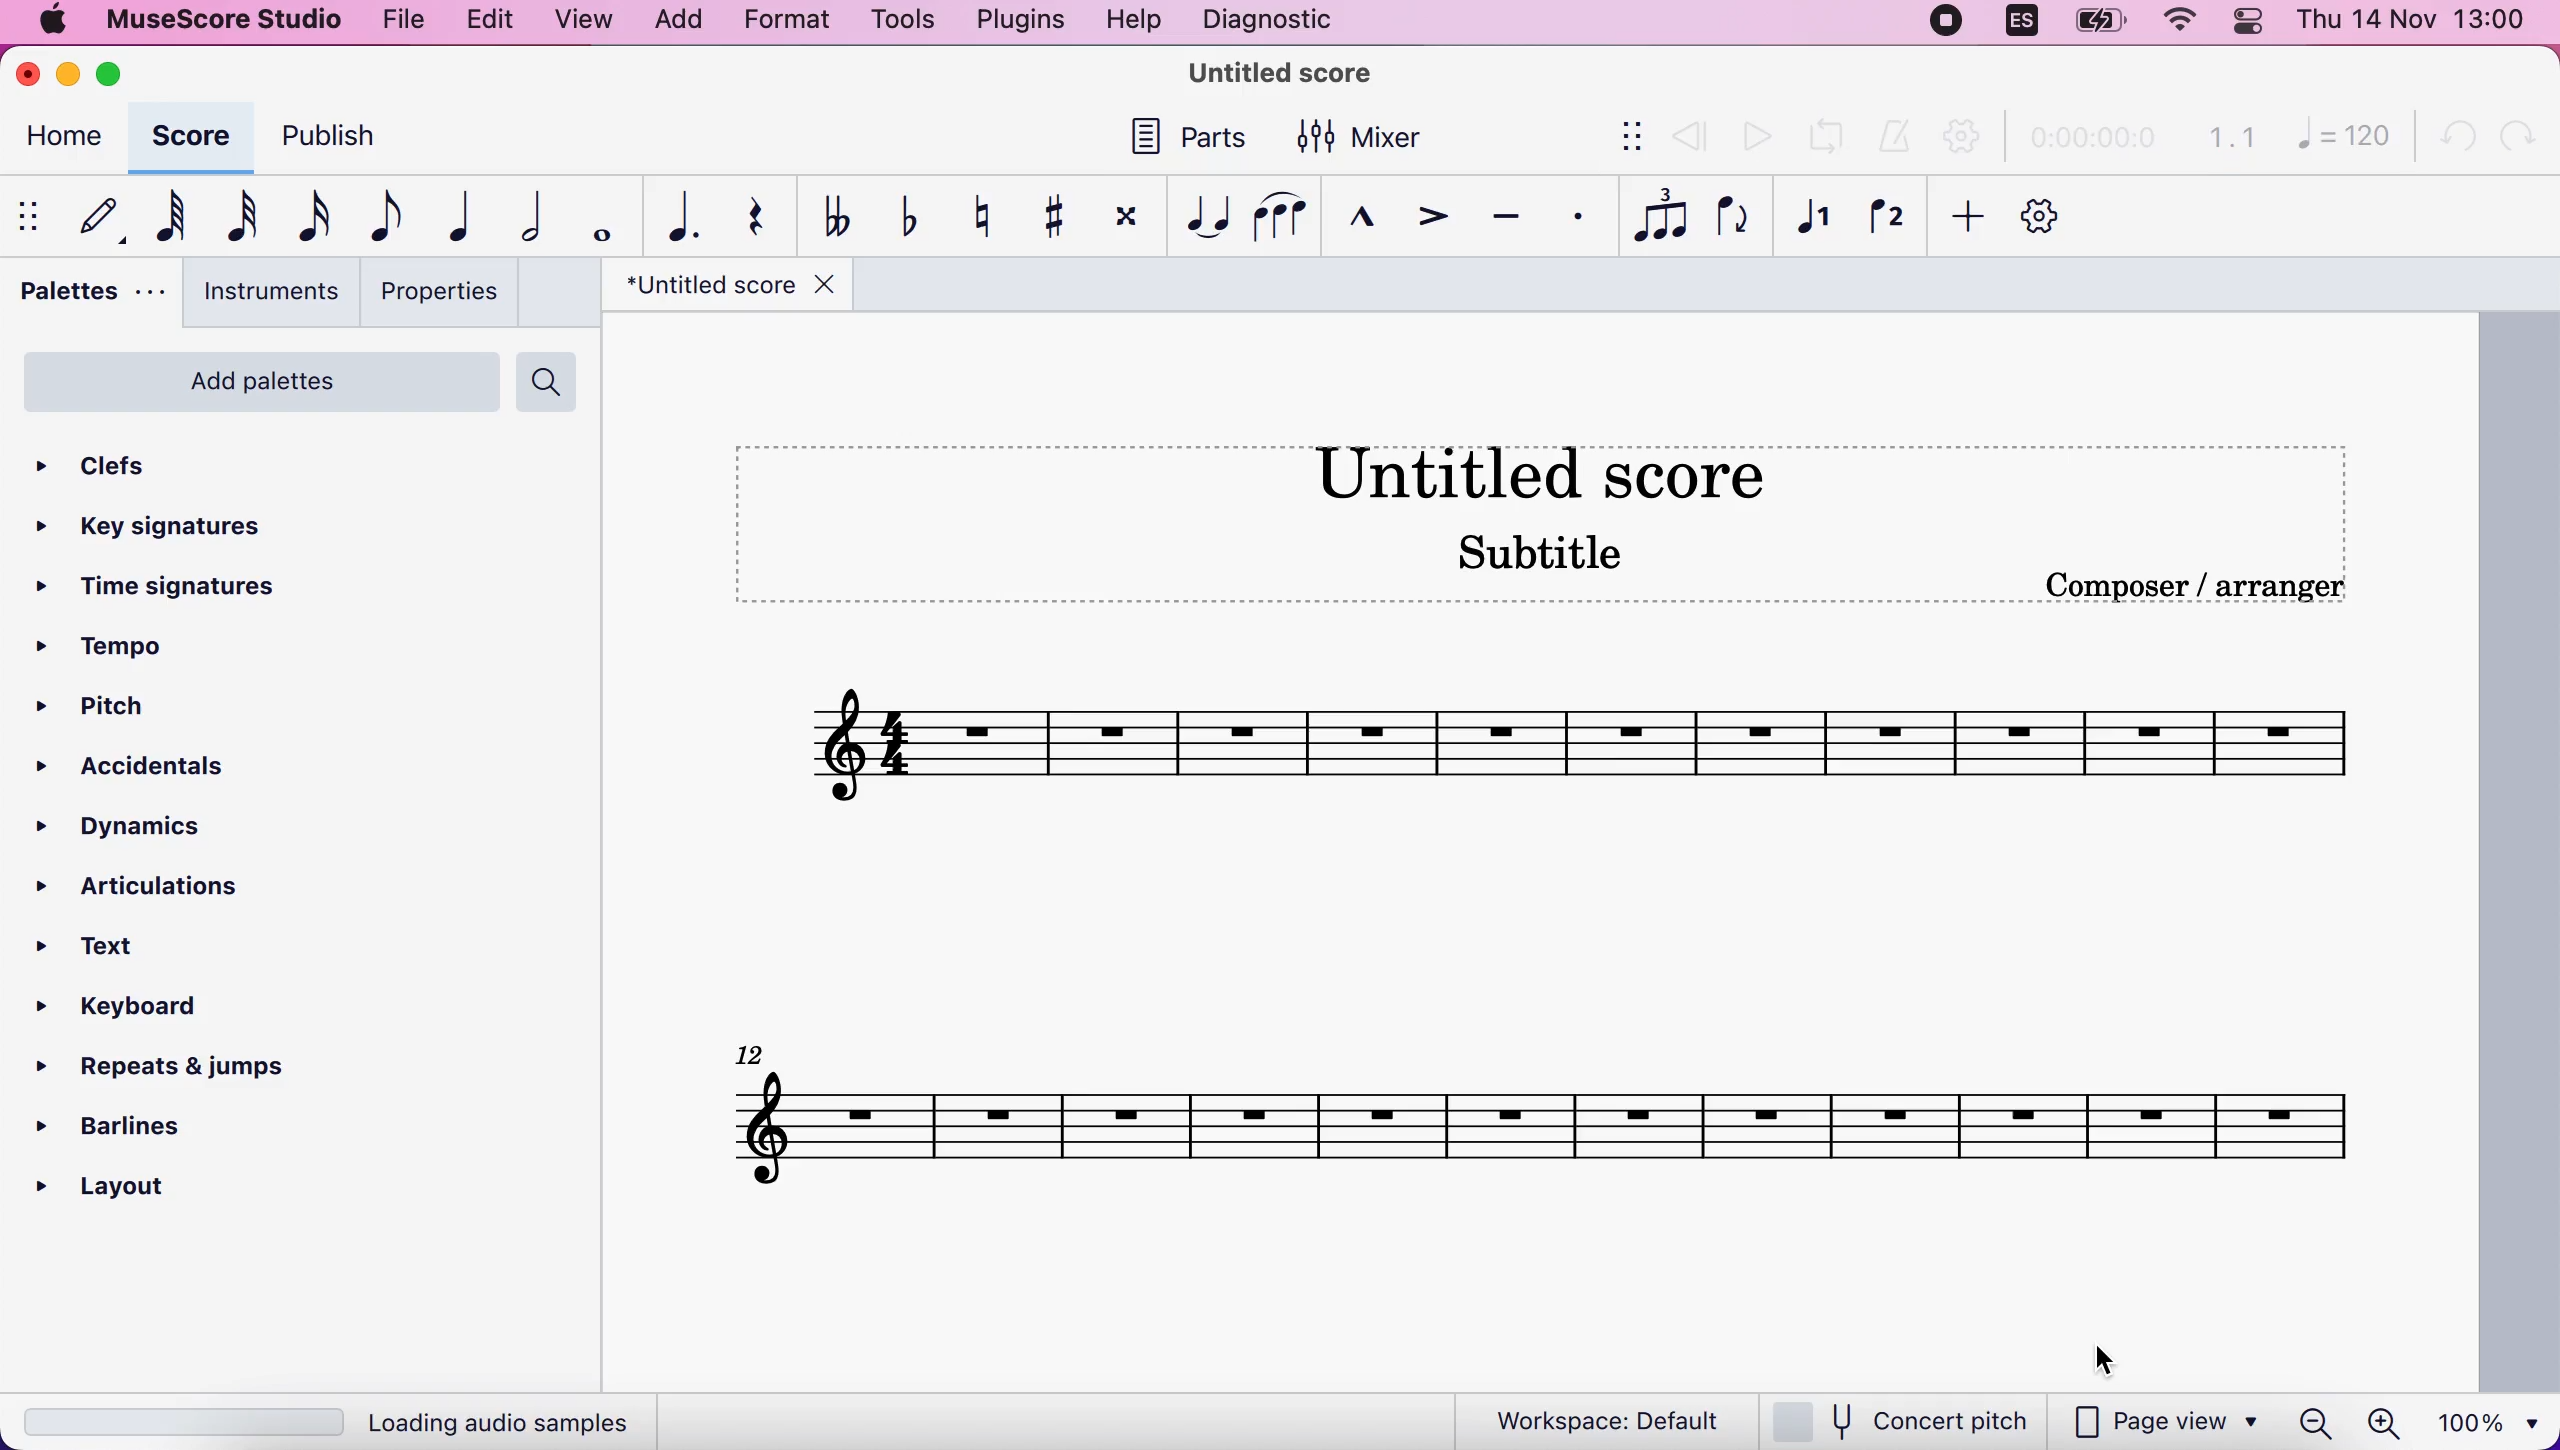 The width and height of the screenshot is (2560, 1450). I want to click on mac logo, so click(50, 19).